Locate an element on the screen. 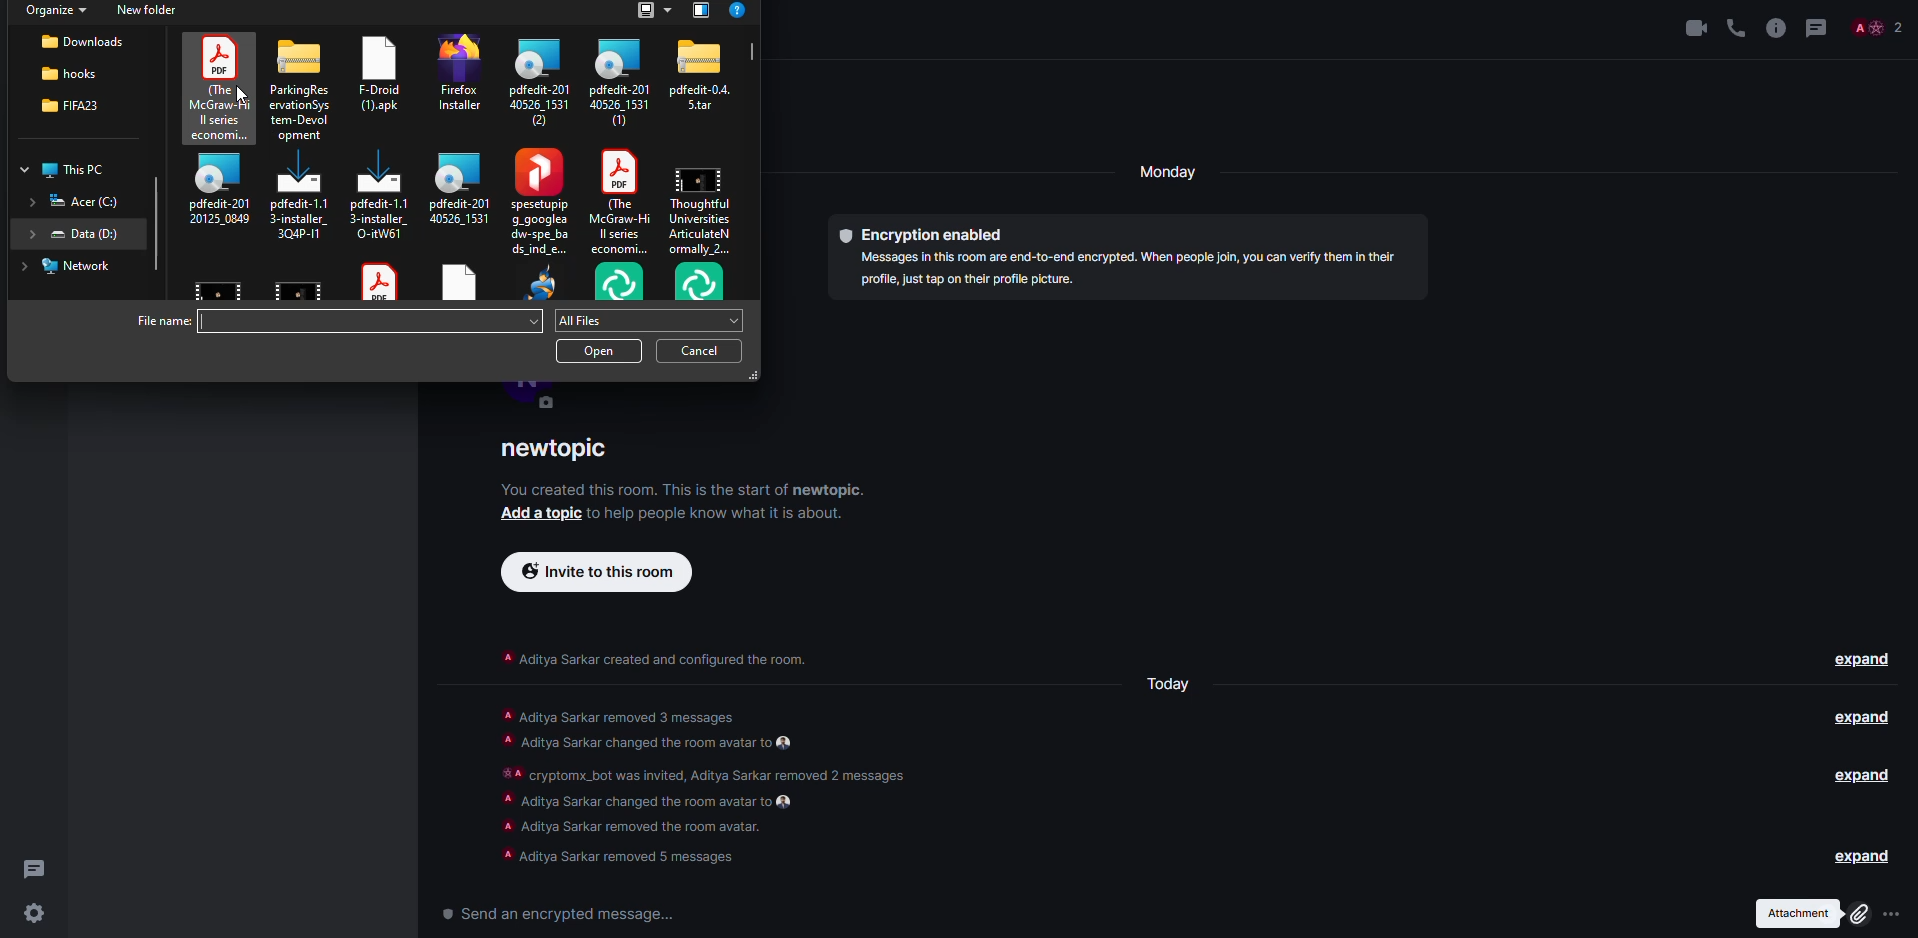 The width and height of the screenshot is (1918, 938). location is located at coordinates (84, 107).